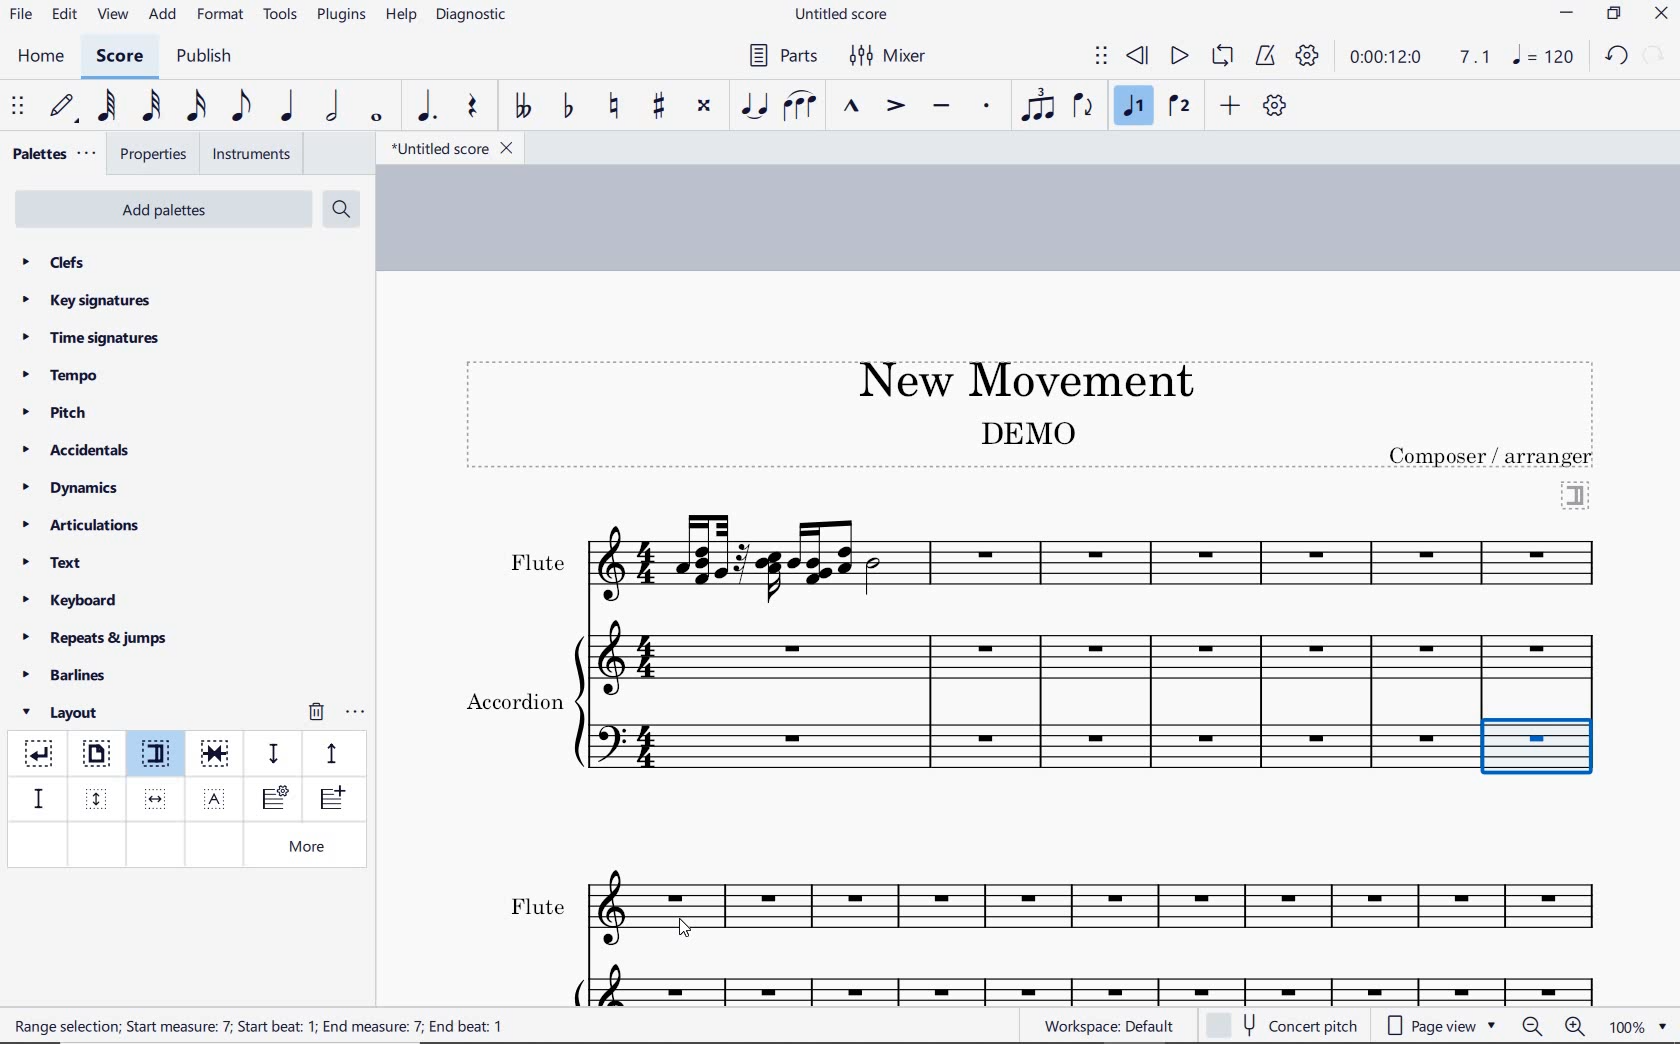  I want to click on toggle sharp, so click(661, 107).